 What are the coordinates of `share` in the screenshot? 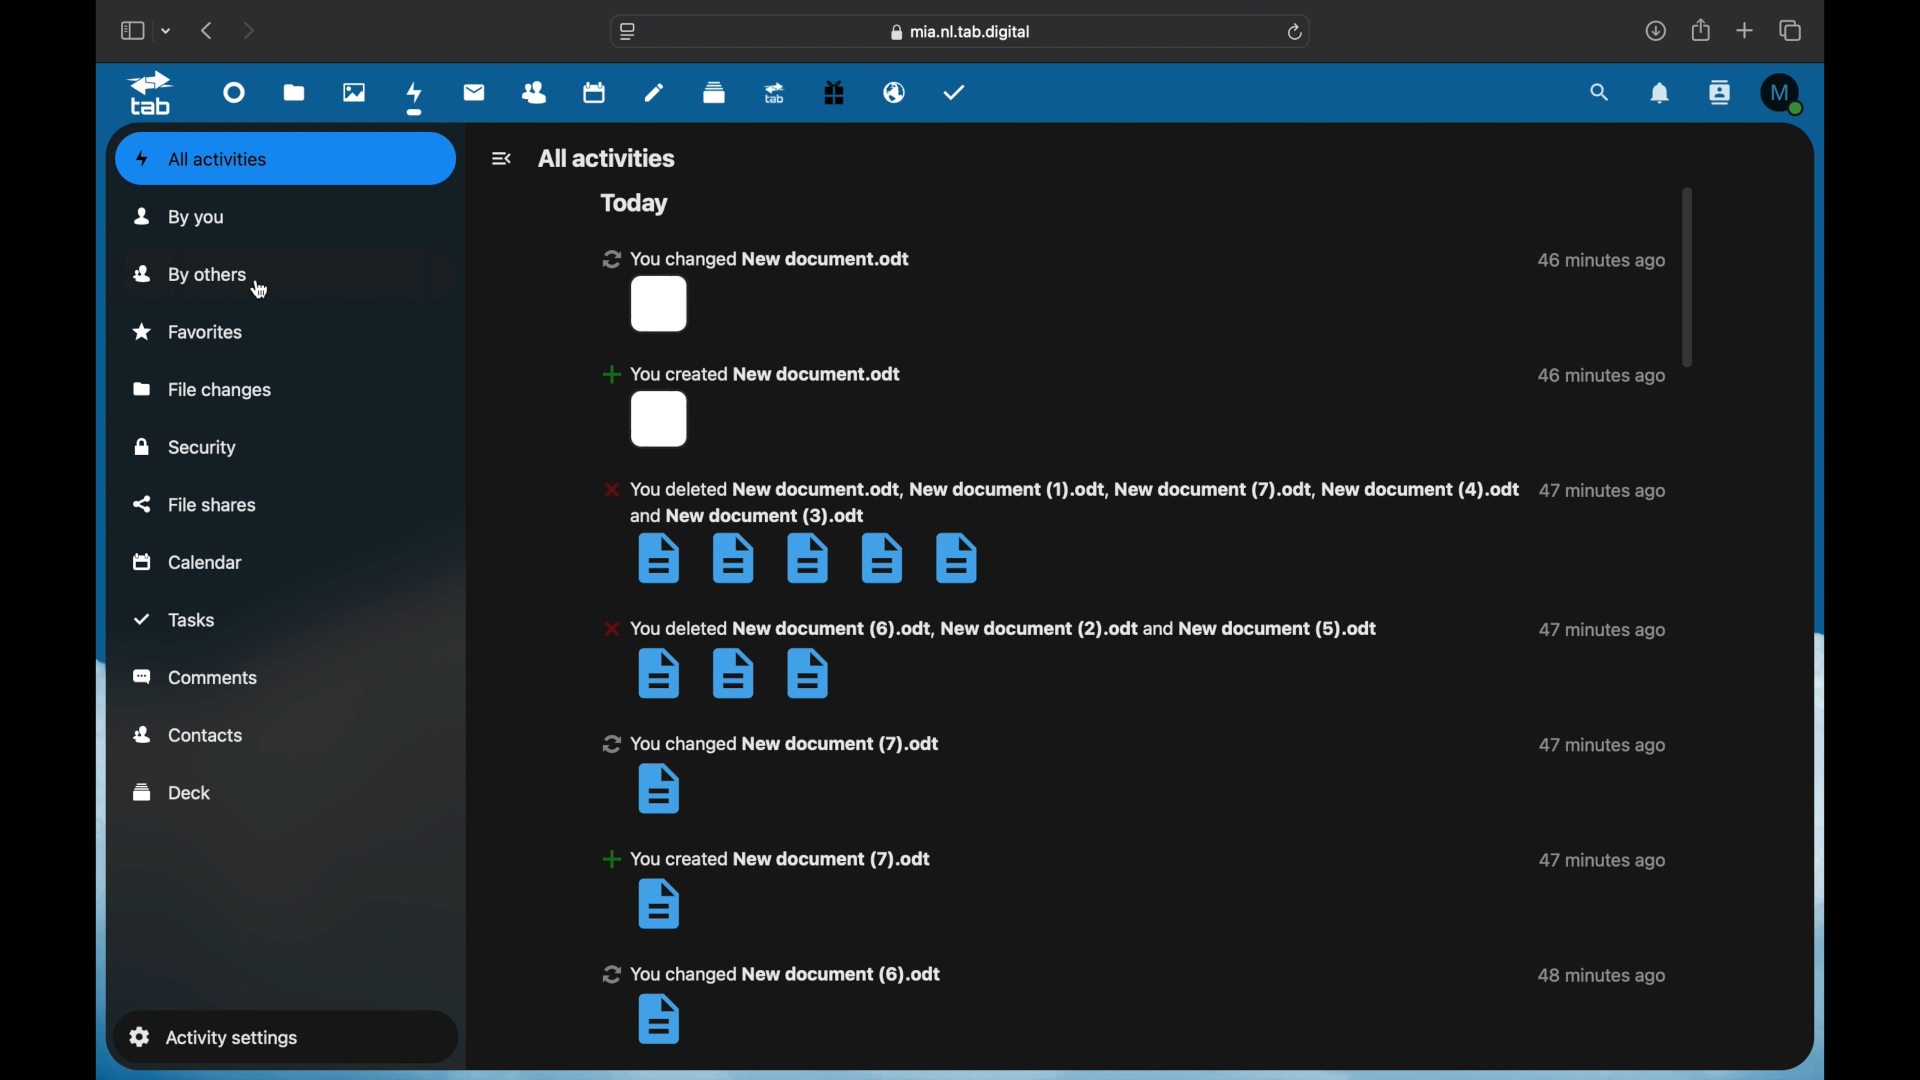 It's located at (1699, 29).